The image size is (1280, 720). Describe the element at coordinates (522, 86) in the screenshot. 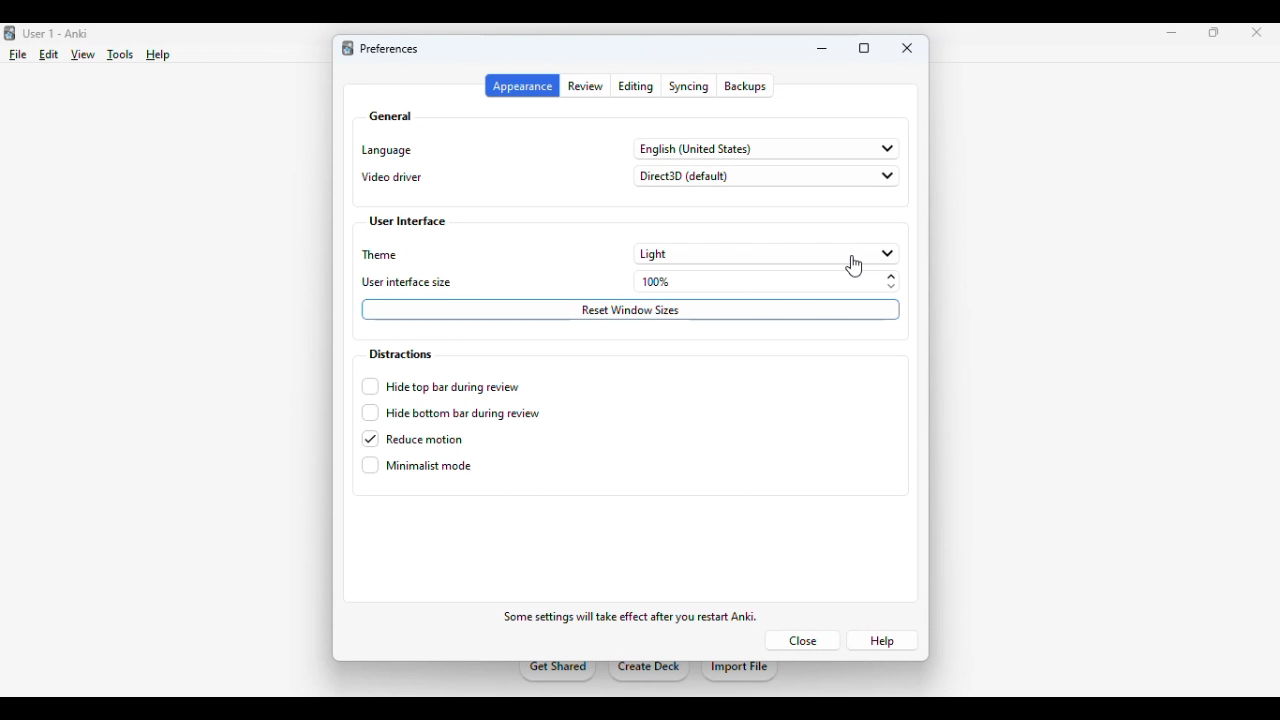

I see `appearance` at that location.